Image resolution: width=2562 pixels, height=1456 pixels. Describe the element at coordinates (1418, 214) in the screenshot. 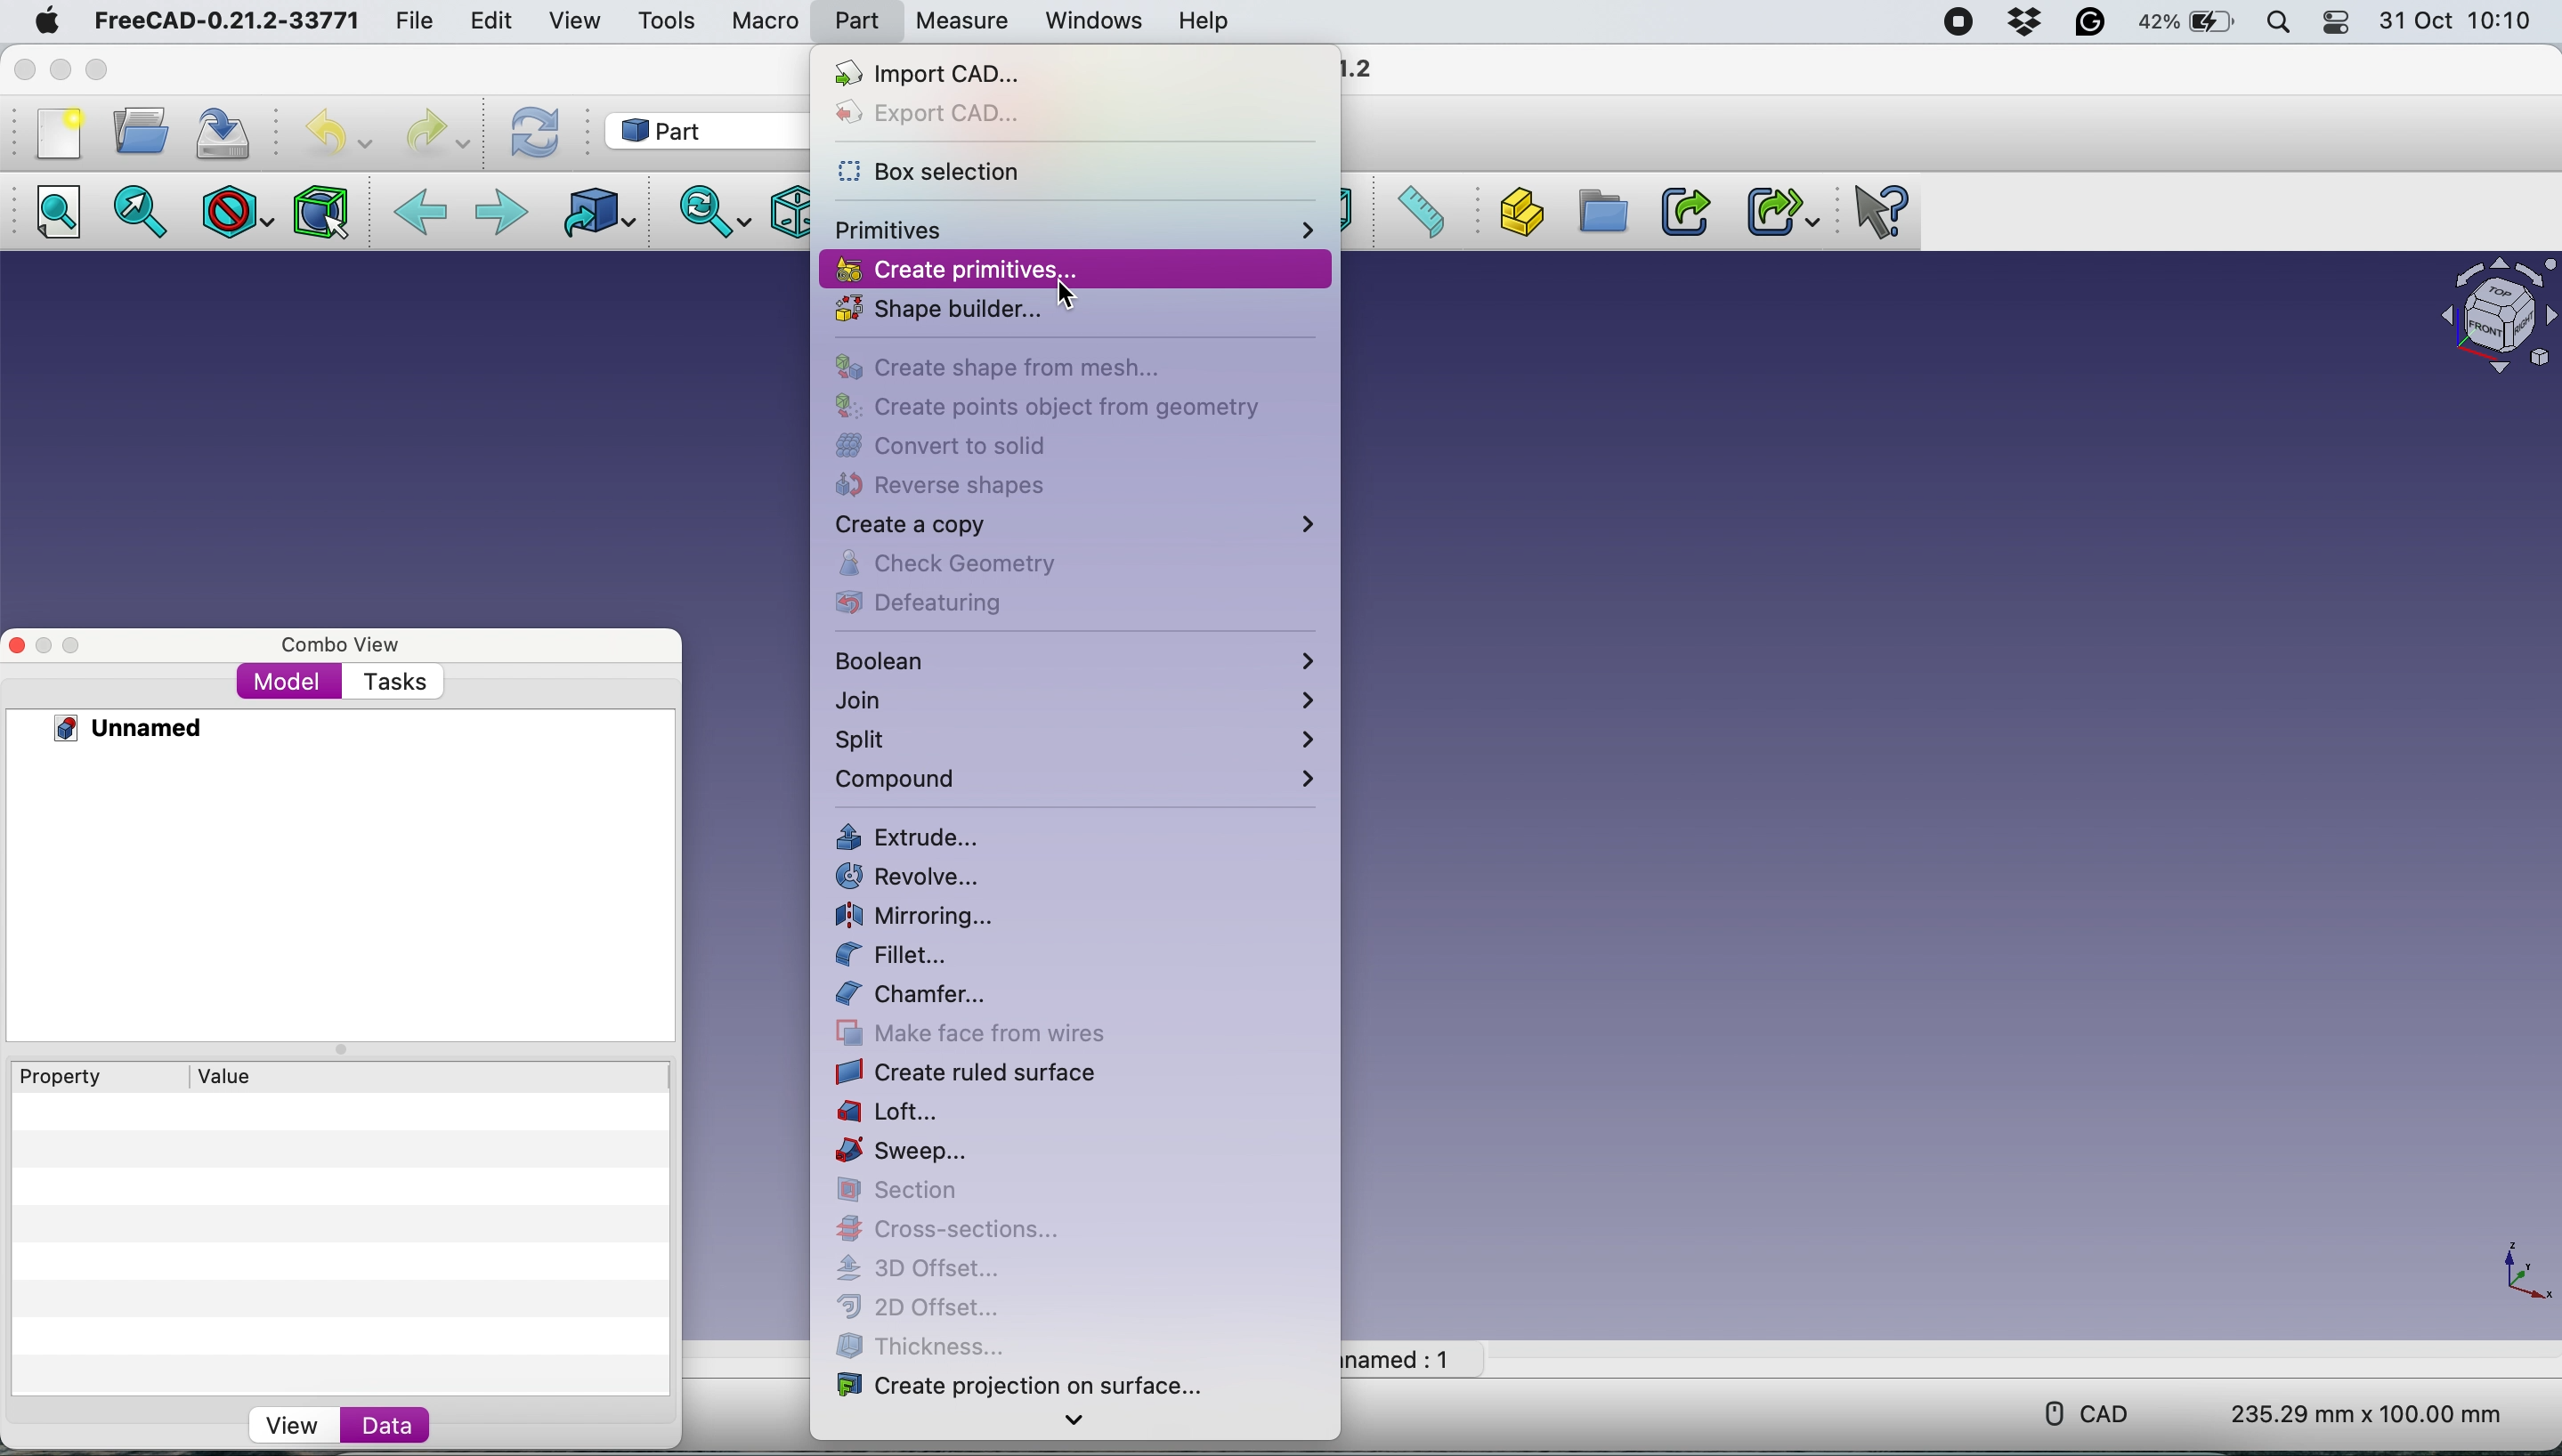

I see `Measure distance` at that location.